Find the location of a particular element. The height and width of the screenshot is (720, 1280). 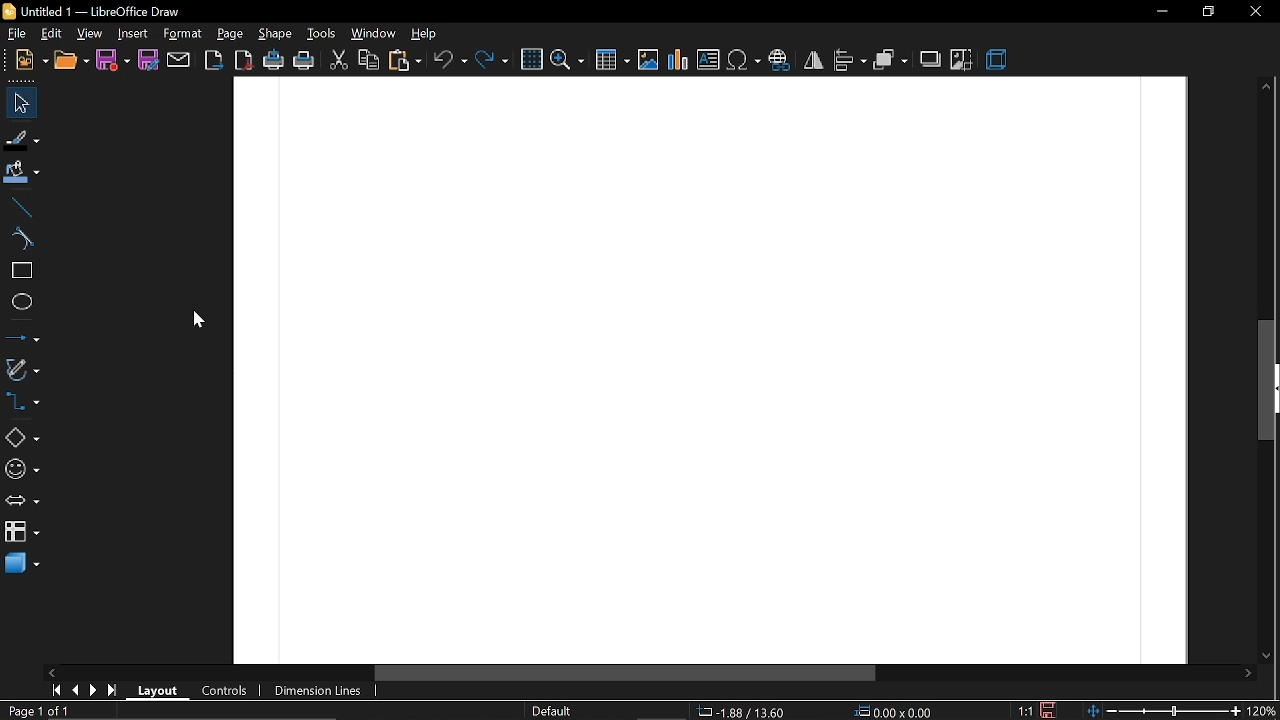

Canvas is located at coordinates (710, 369).